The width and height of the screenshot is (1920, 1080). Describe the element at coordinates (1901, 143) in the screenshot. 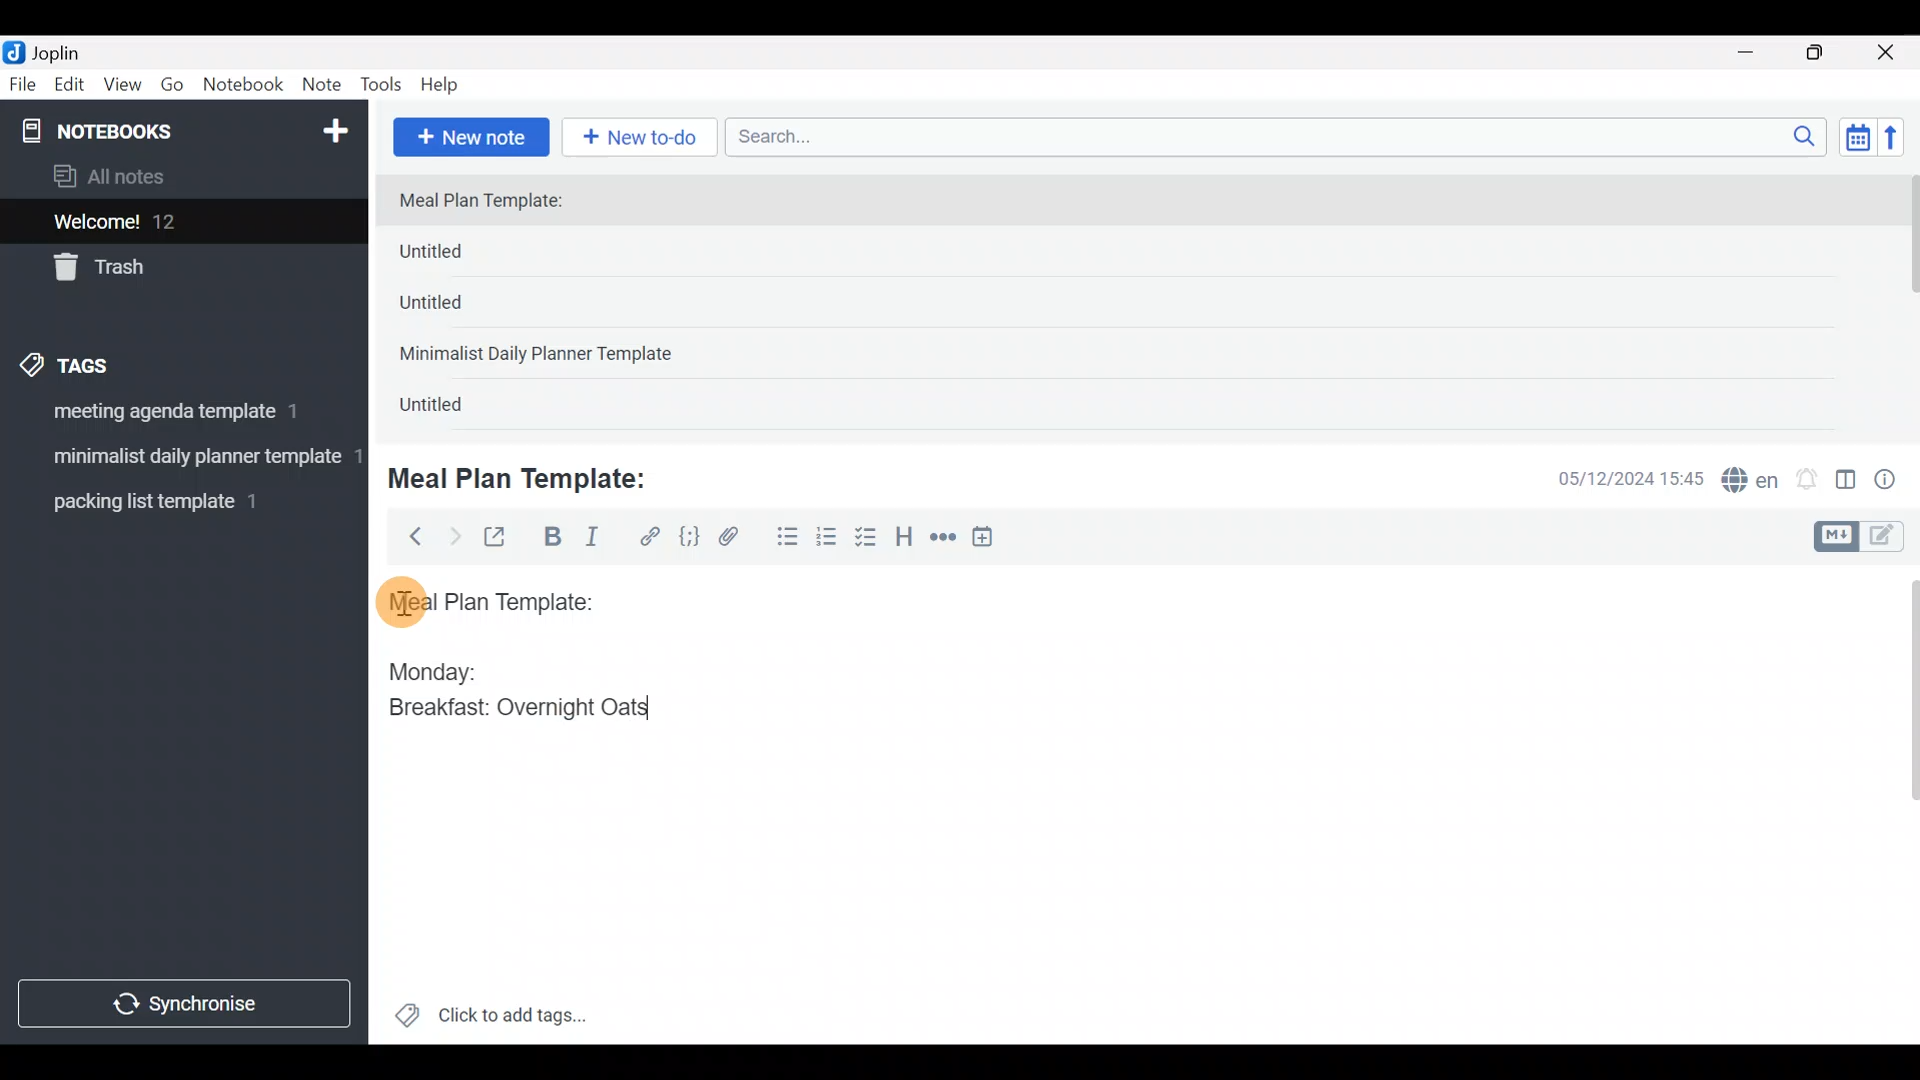

I see `Reverse sort` at that location.